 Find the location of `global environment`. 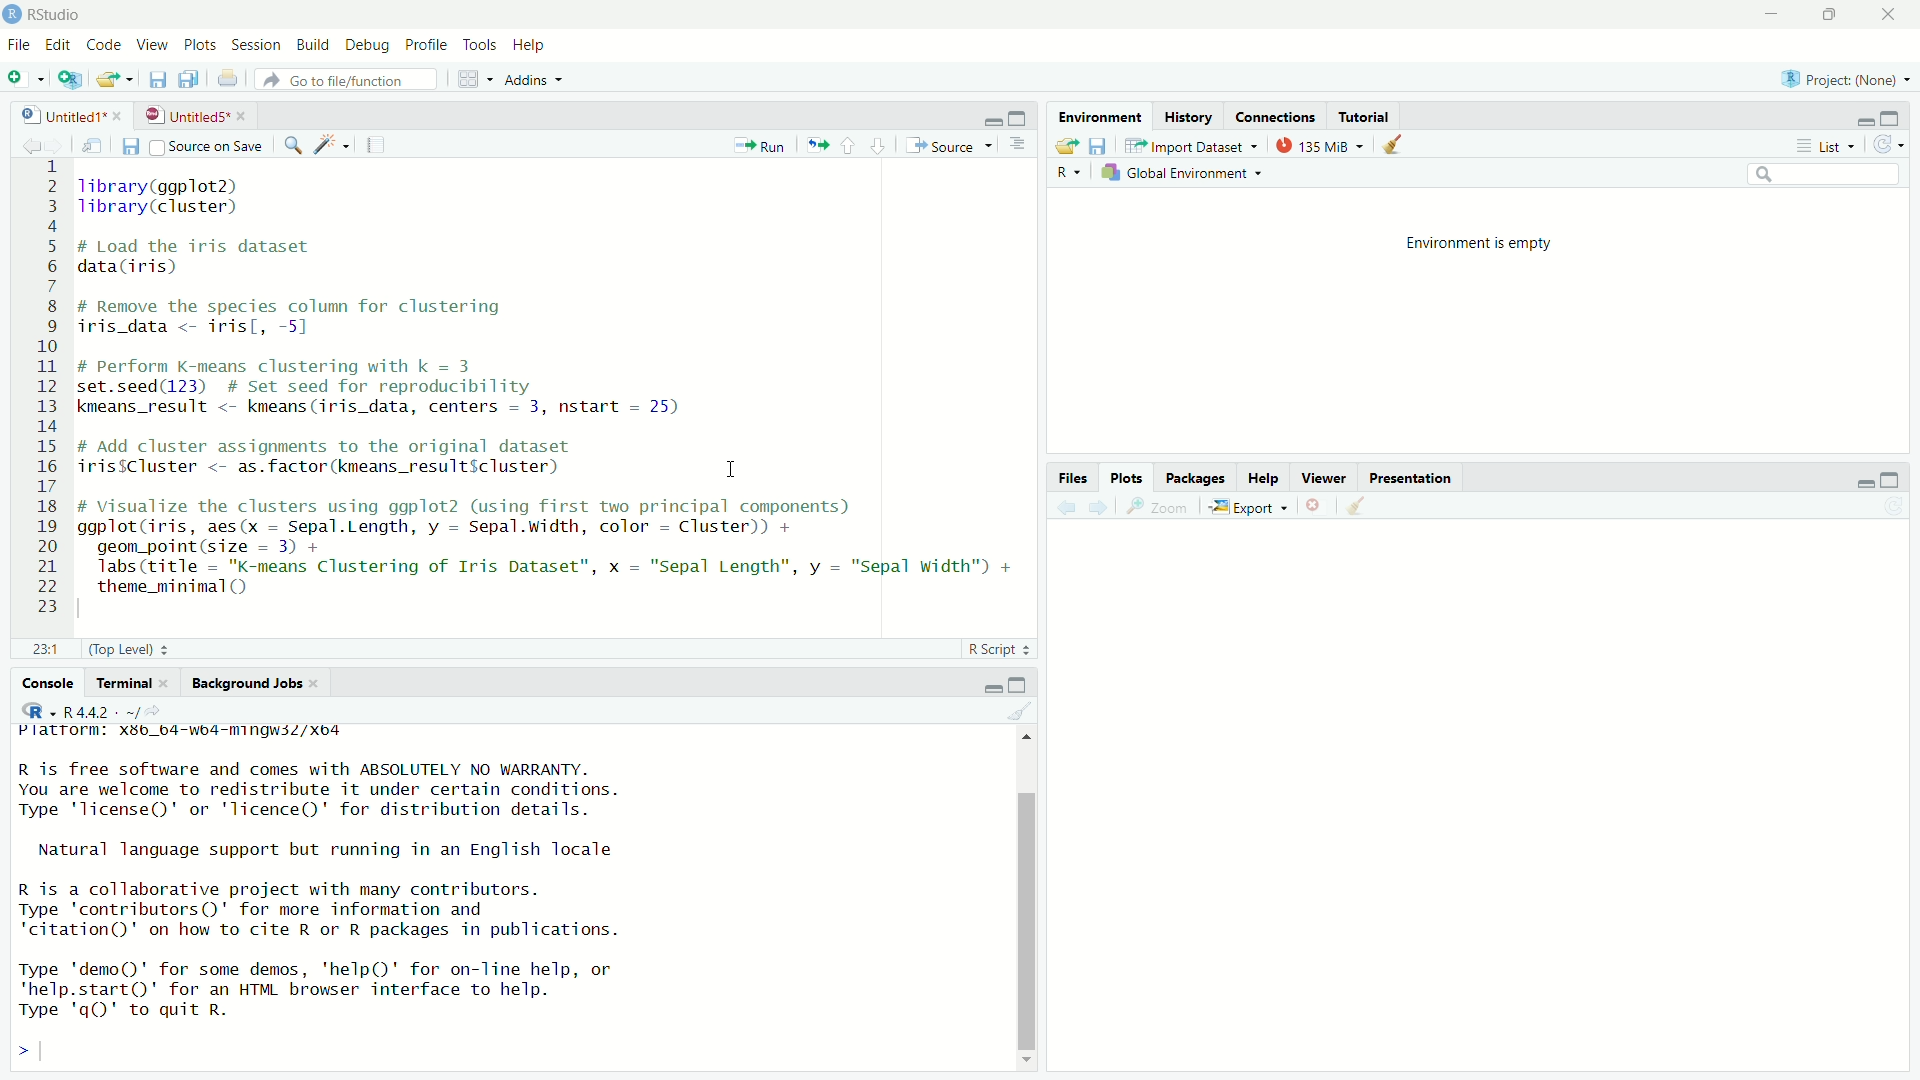

global environment is located at coordinates (1186, 174).